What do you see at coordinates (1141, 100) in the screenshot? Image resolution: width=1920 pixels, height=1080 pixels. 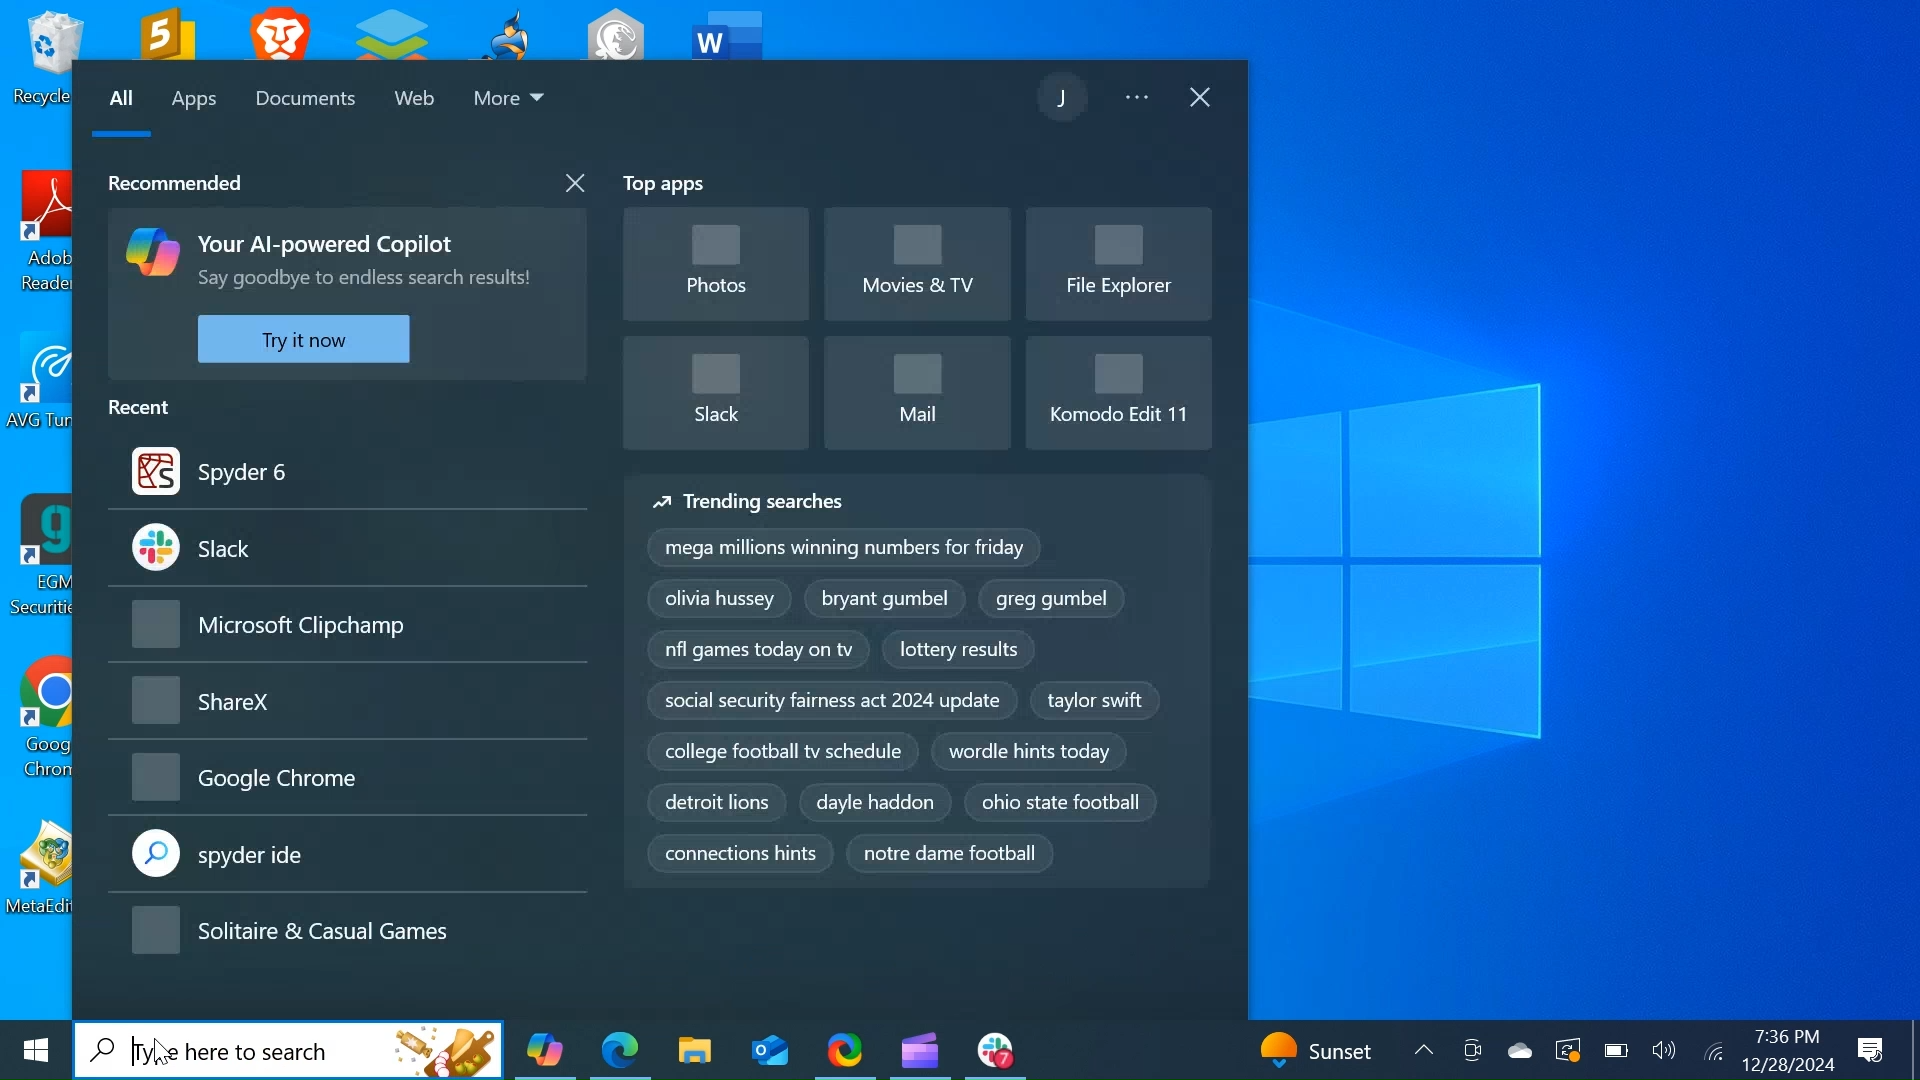 I see `More Settings` at bounding box center [1141, 100].